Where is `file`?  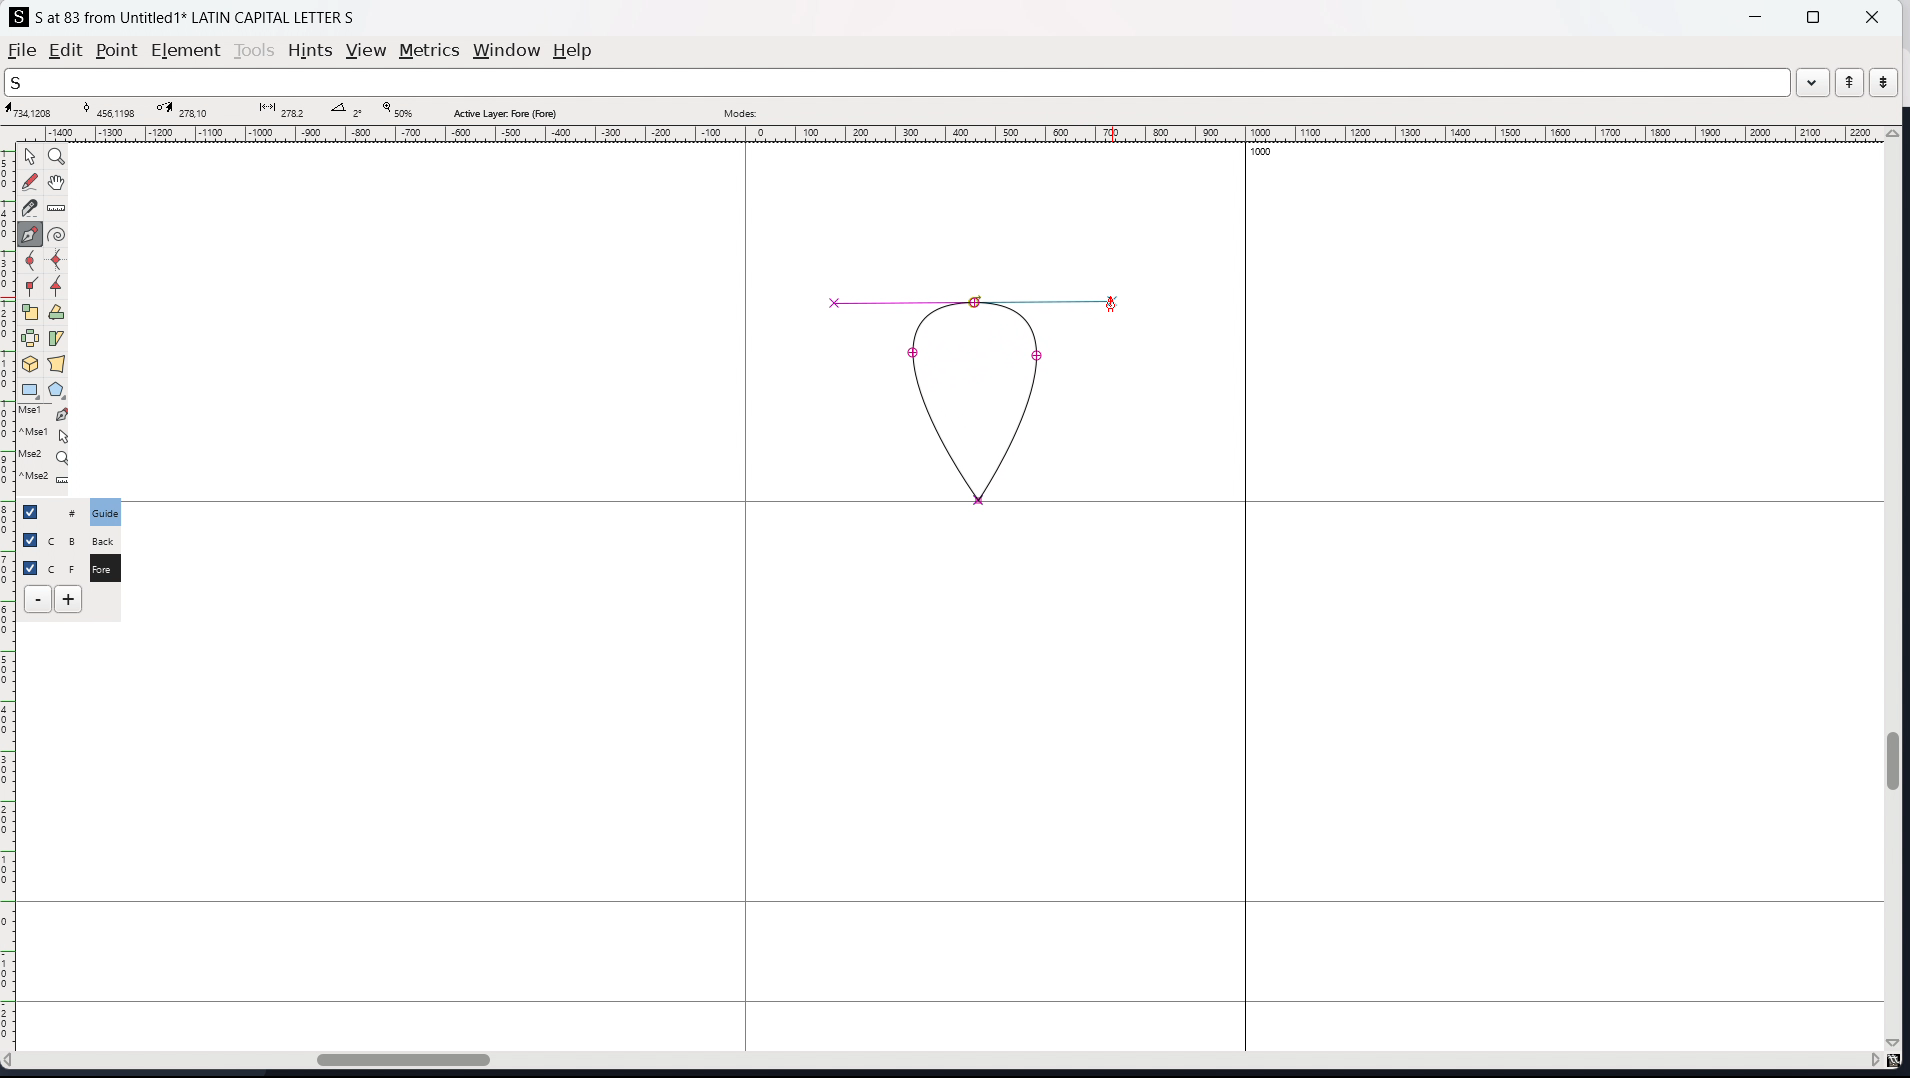
file is located at coordinates (22, 50).